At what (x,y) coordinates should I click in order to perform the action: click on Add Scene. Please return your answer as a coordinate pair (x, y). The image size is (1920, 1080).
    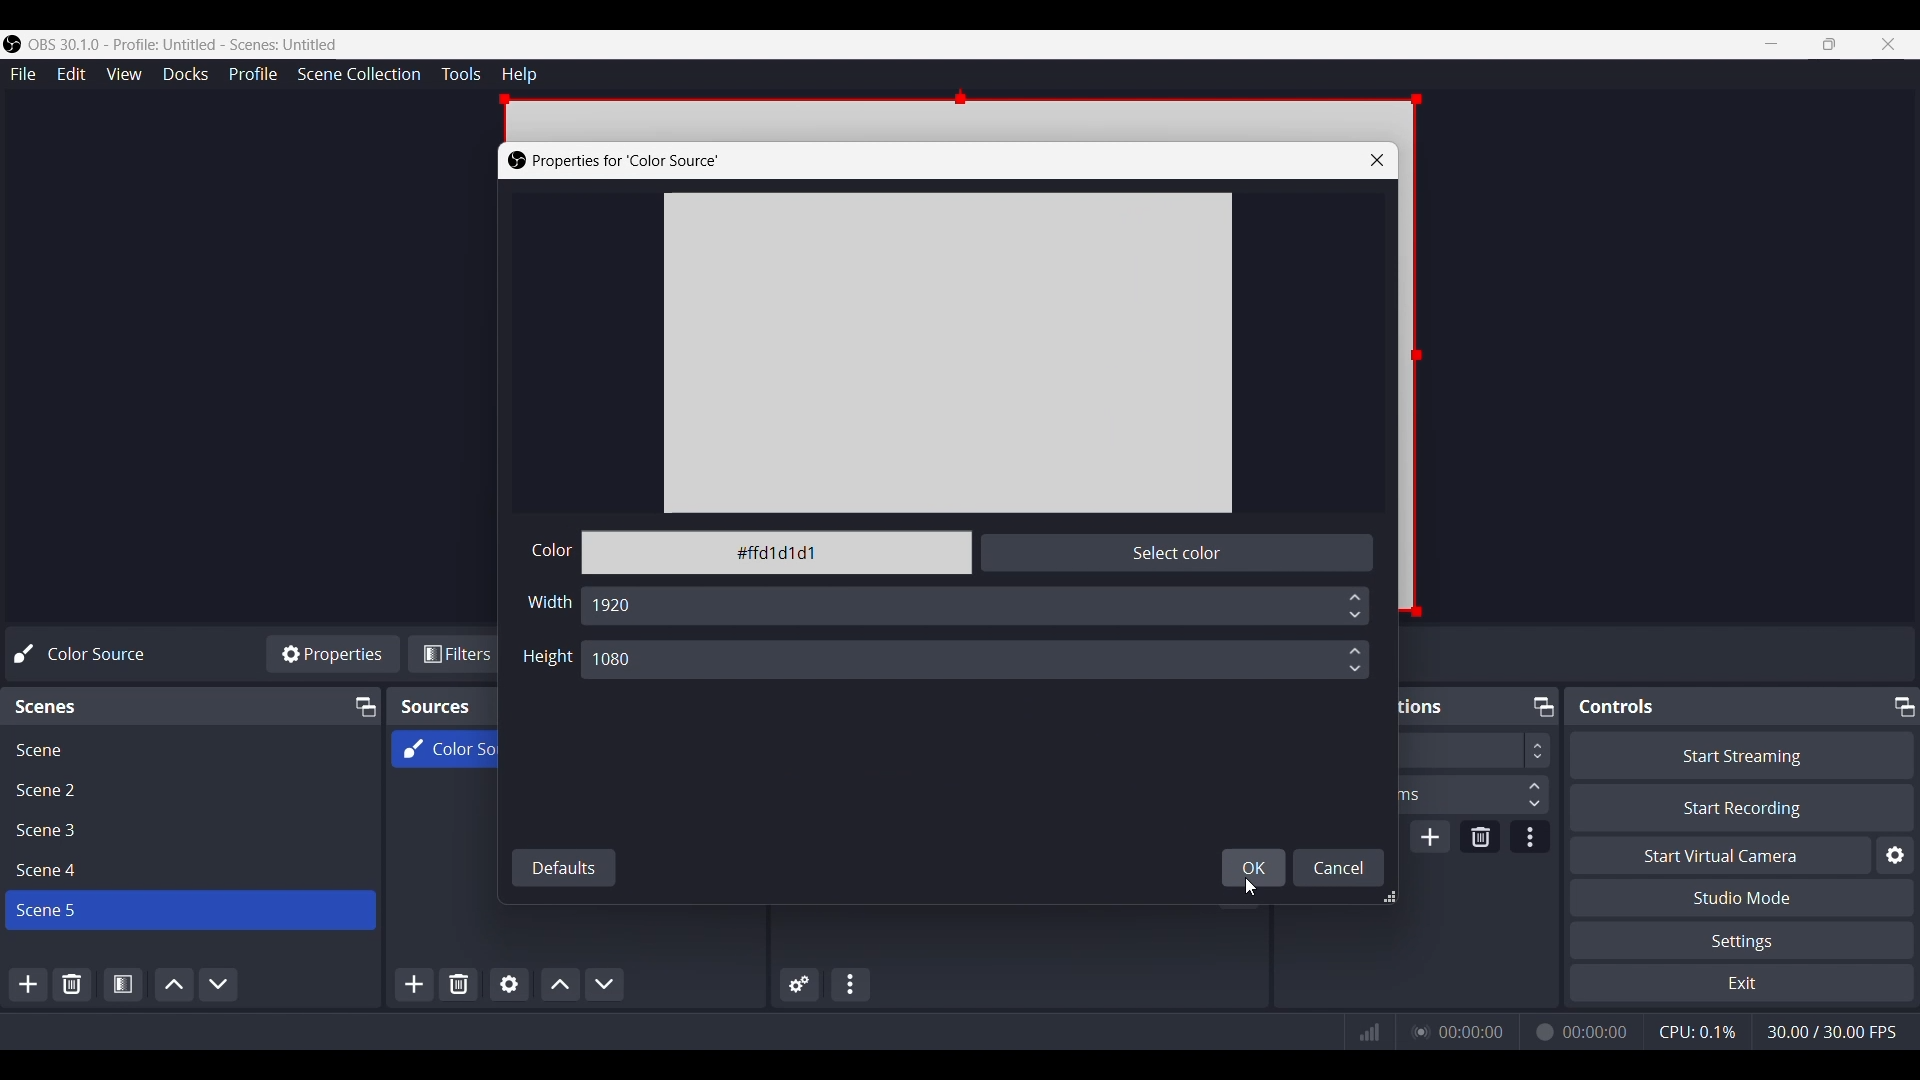
    Looking at the image, I should click on (28, 984).